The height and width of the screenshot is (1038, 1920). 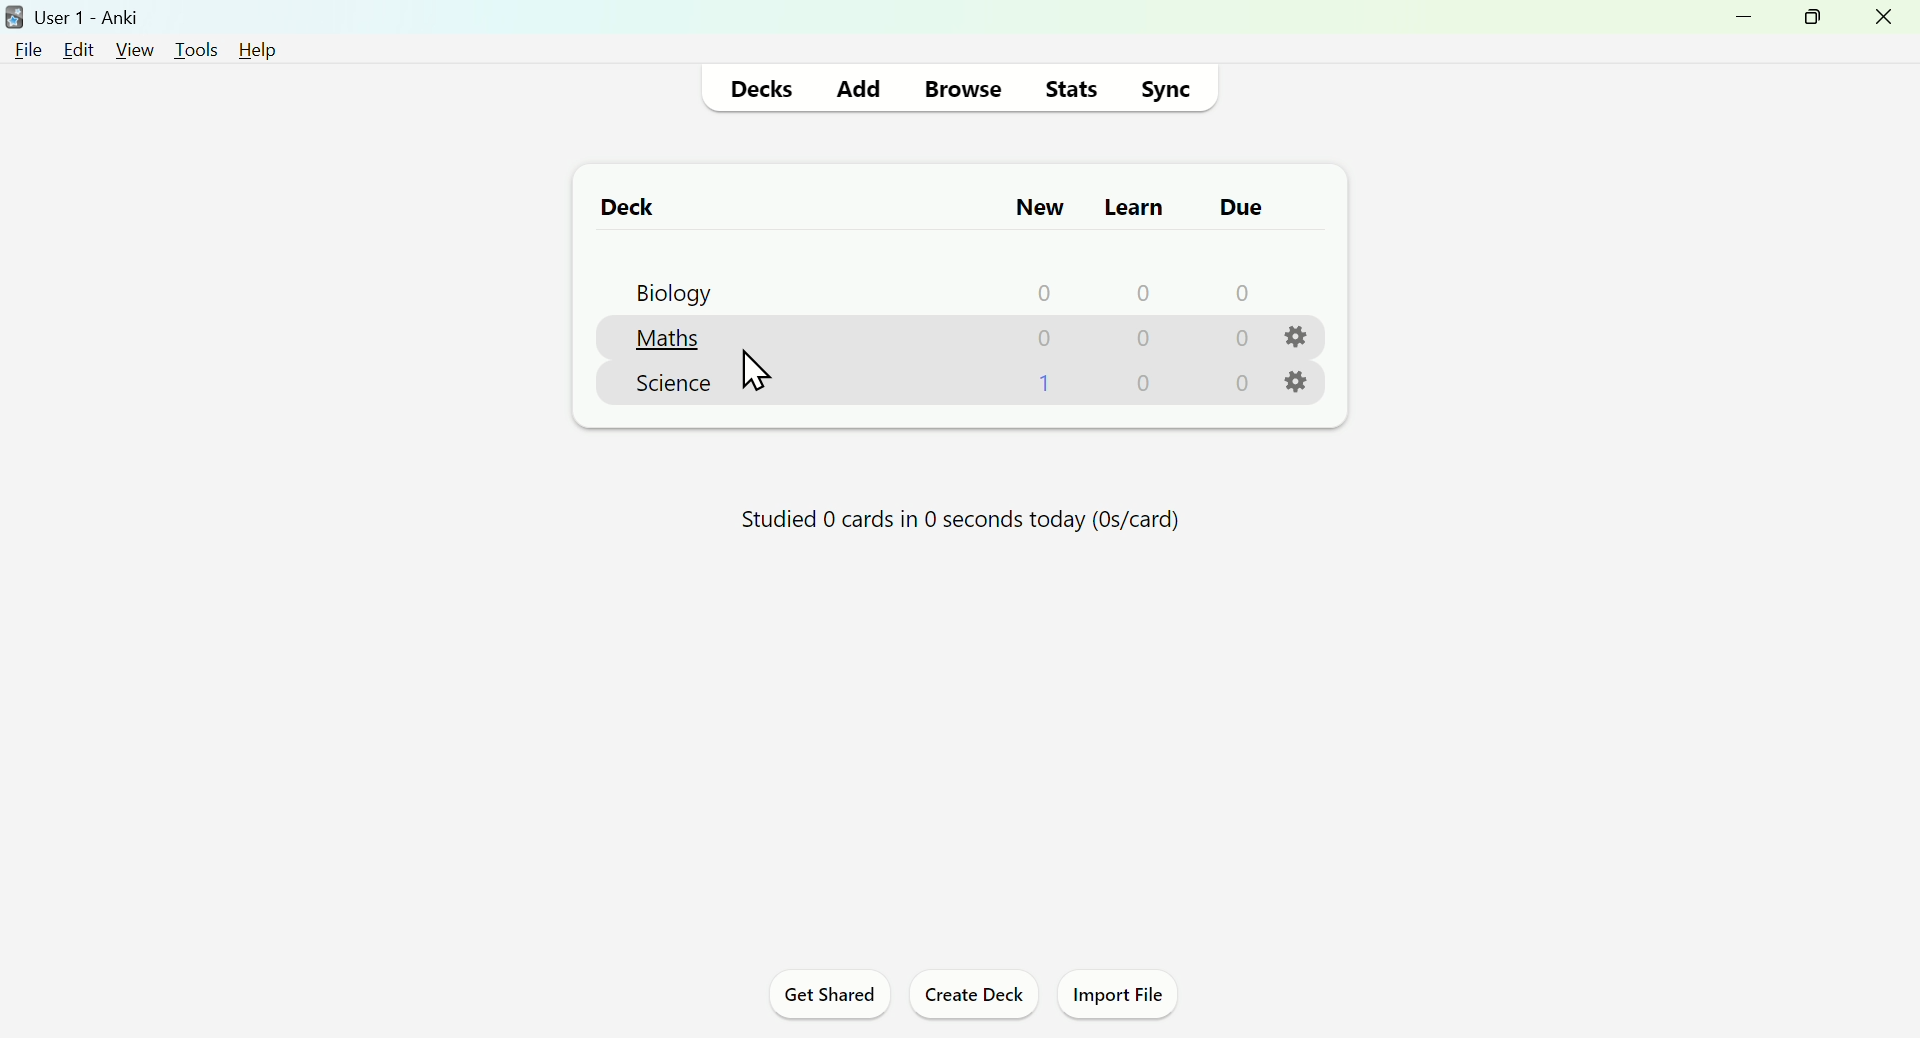 I want to click on Create Deck, so click(x=973, y=999).